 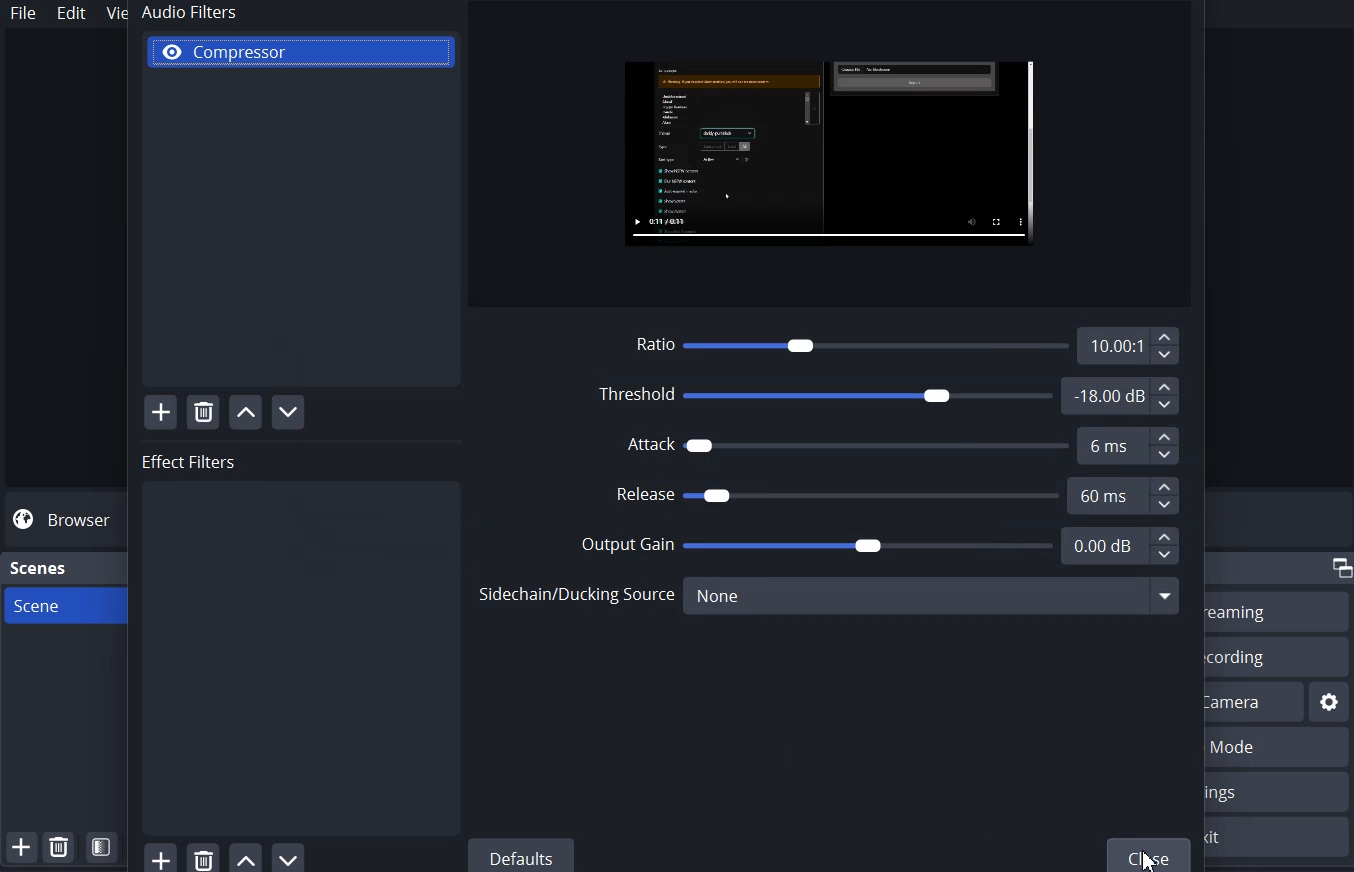 What do you see at coordinates (1278, 791) in the screenshot?
I see `Settings` at bounding box center [1278, 791].